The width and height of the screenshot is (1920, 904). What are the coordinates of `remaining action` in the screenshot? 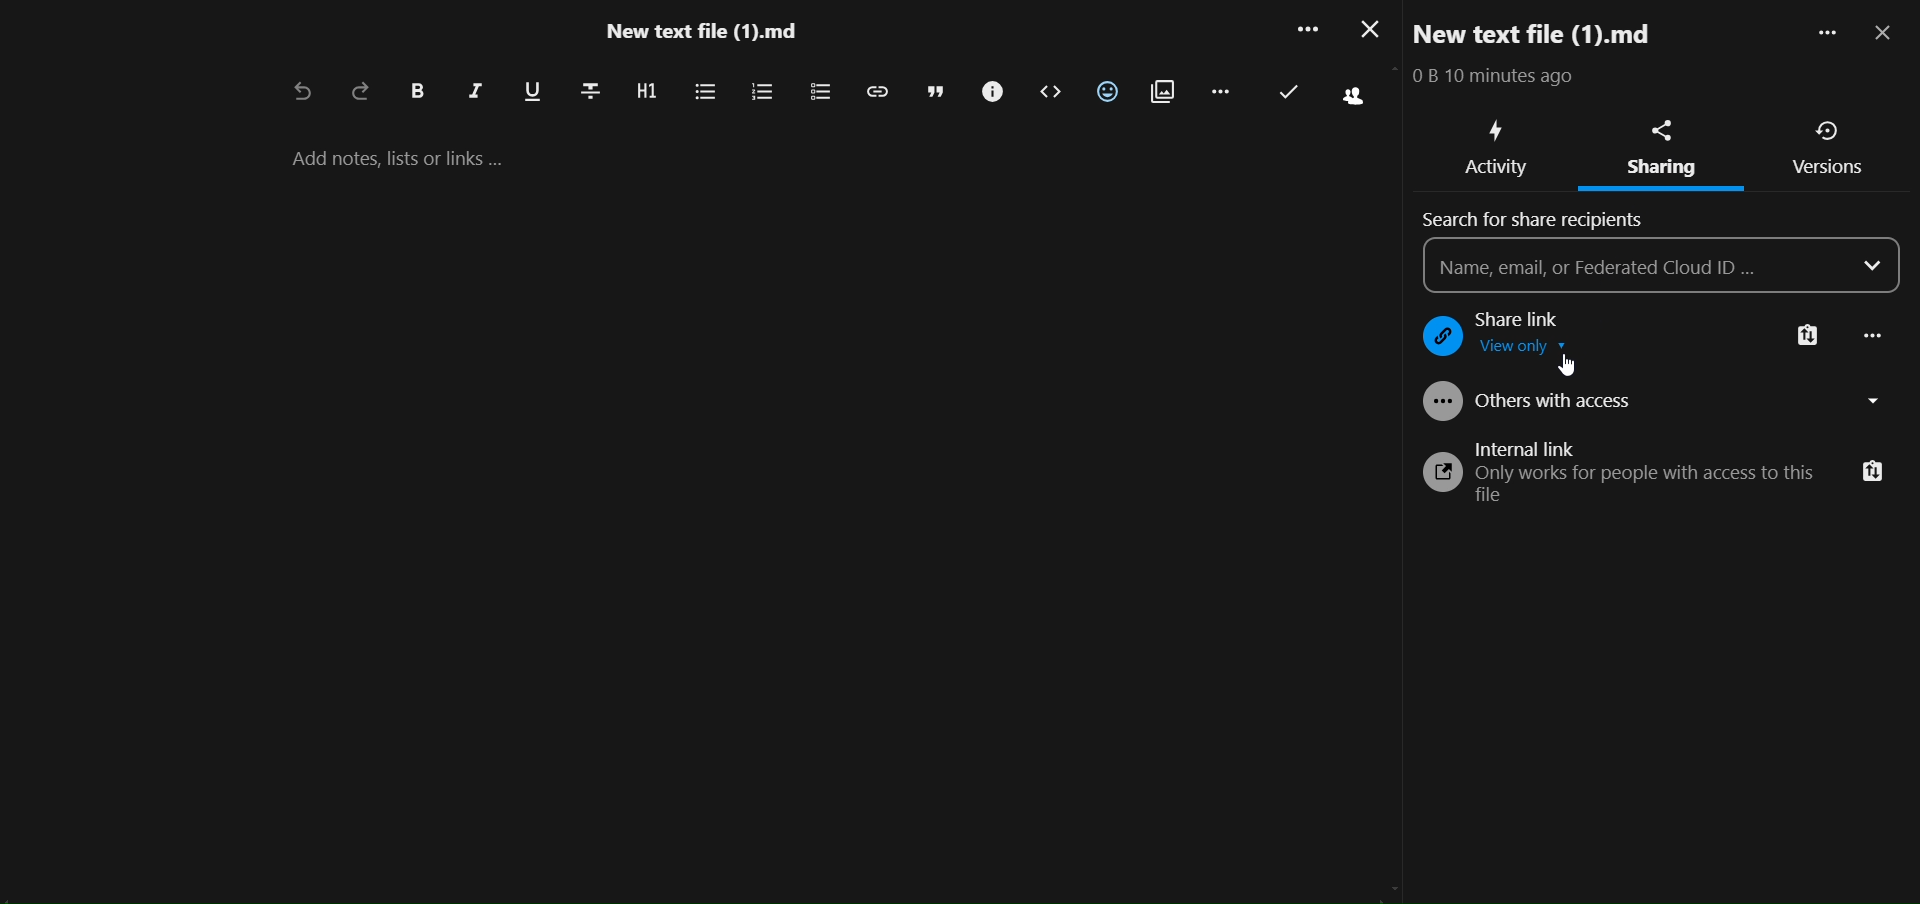 It's located at (1219, 89).